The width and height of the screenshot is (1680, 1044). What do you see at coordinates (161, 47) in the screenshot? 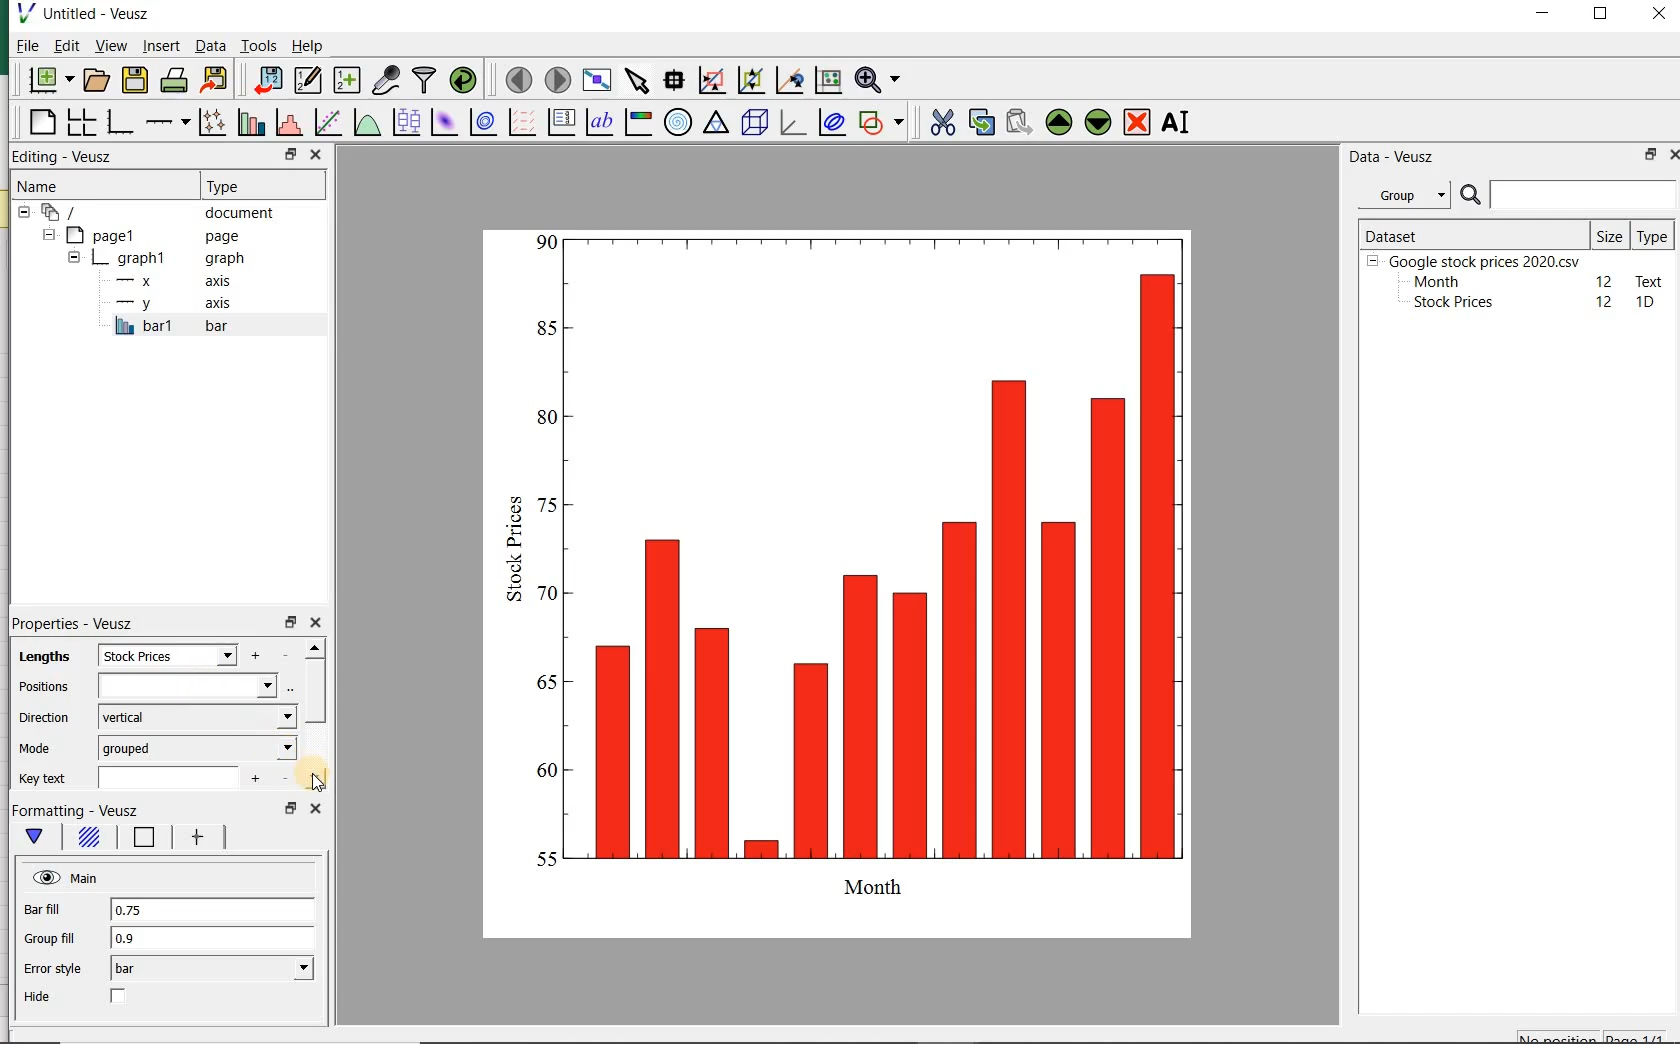
I see `insert` at bounding box center [161, 47].